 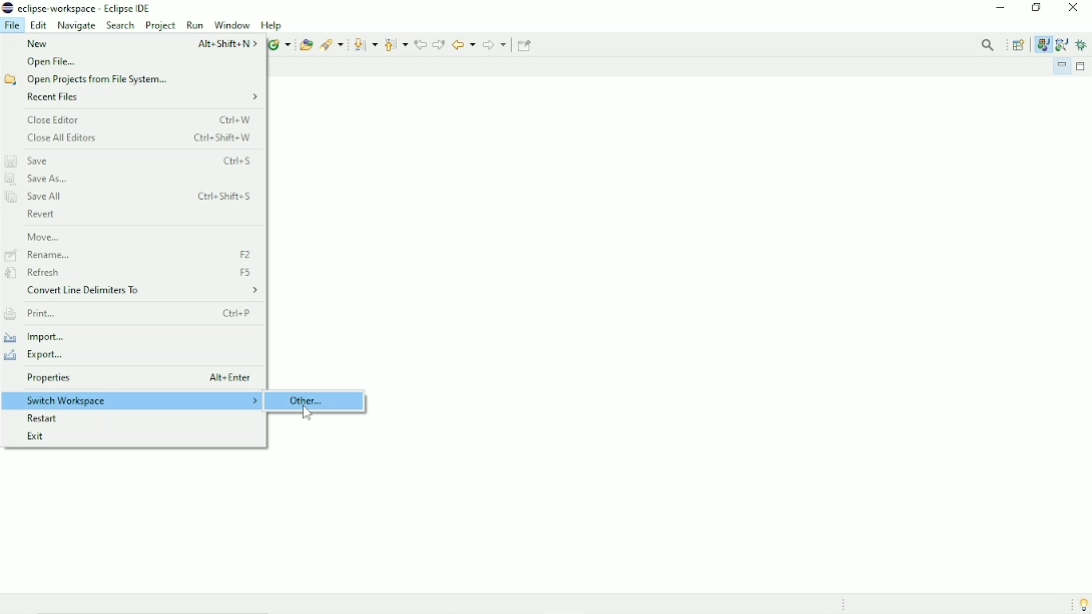 What do you see at coordinates (420, 43) in the screenshot?
I see `Previous edit location` at bounding box center [420, 43].